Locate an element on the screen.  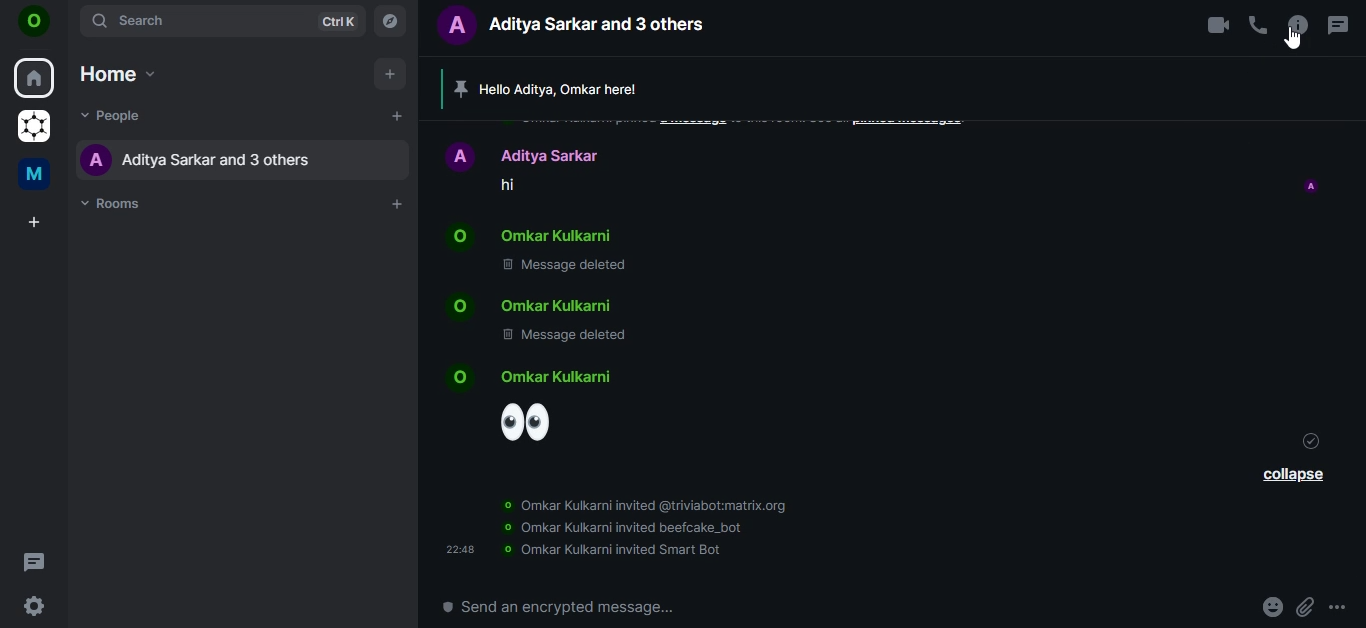
search is located at coordinates (223, 21).